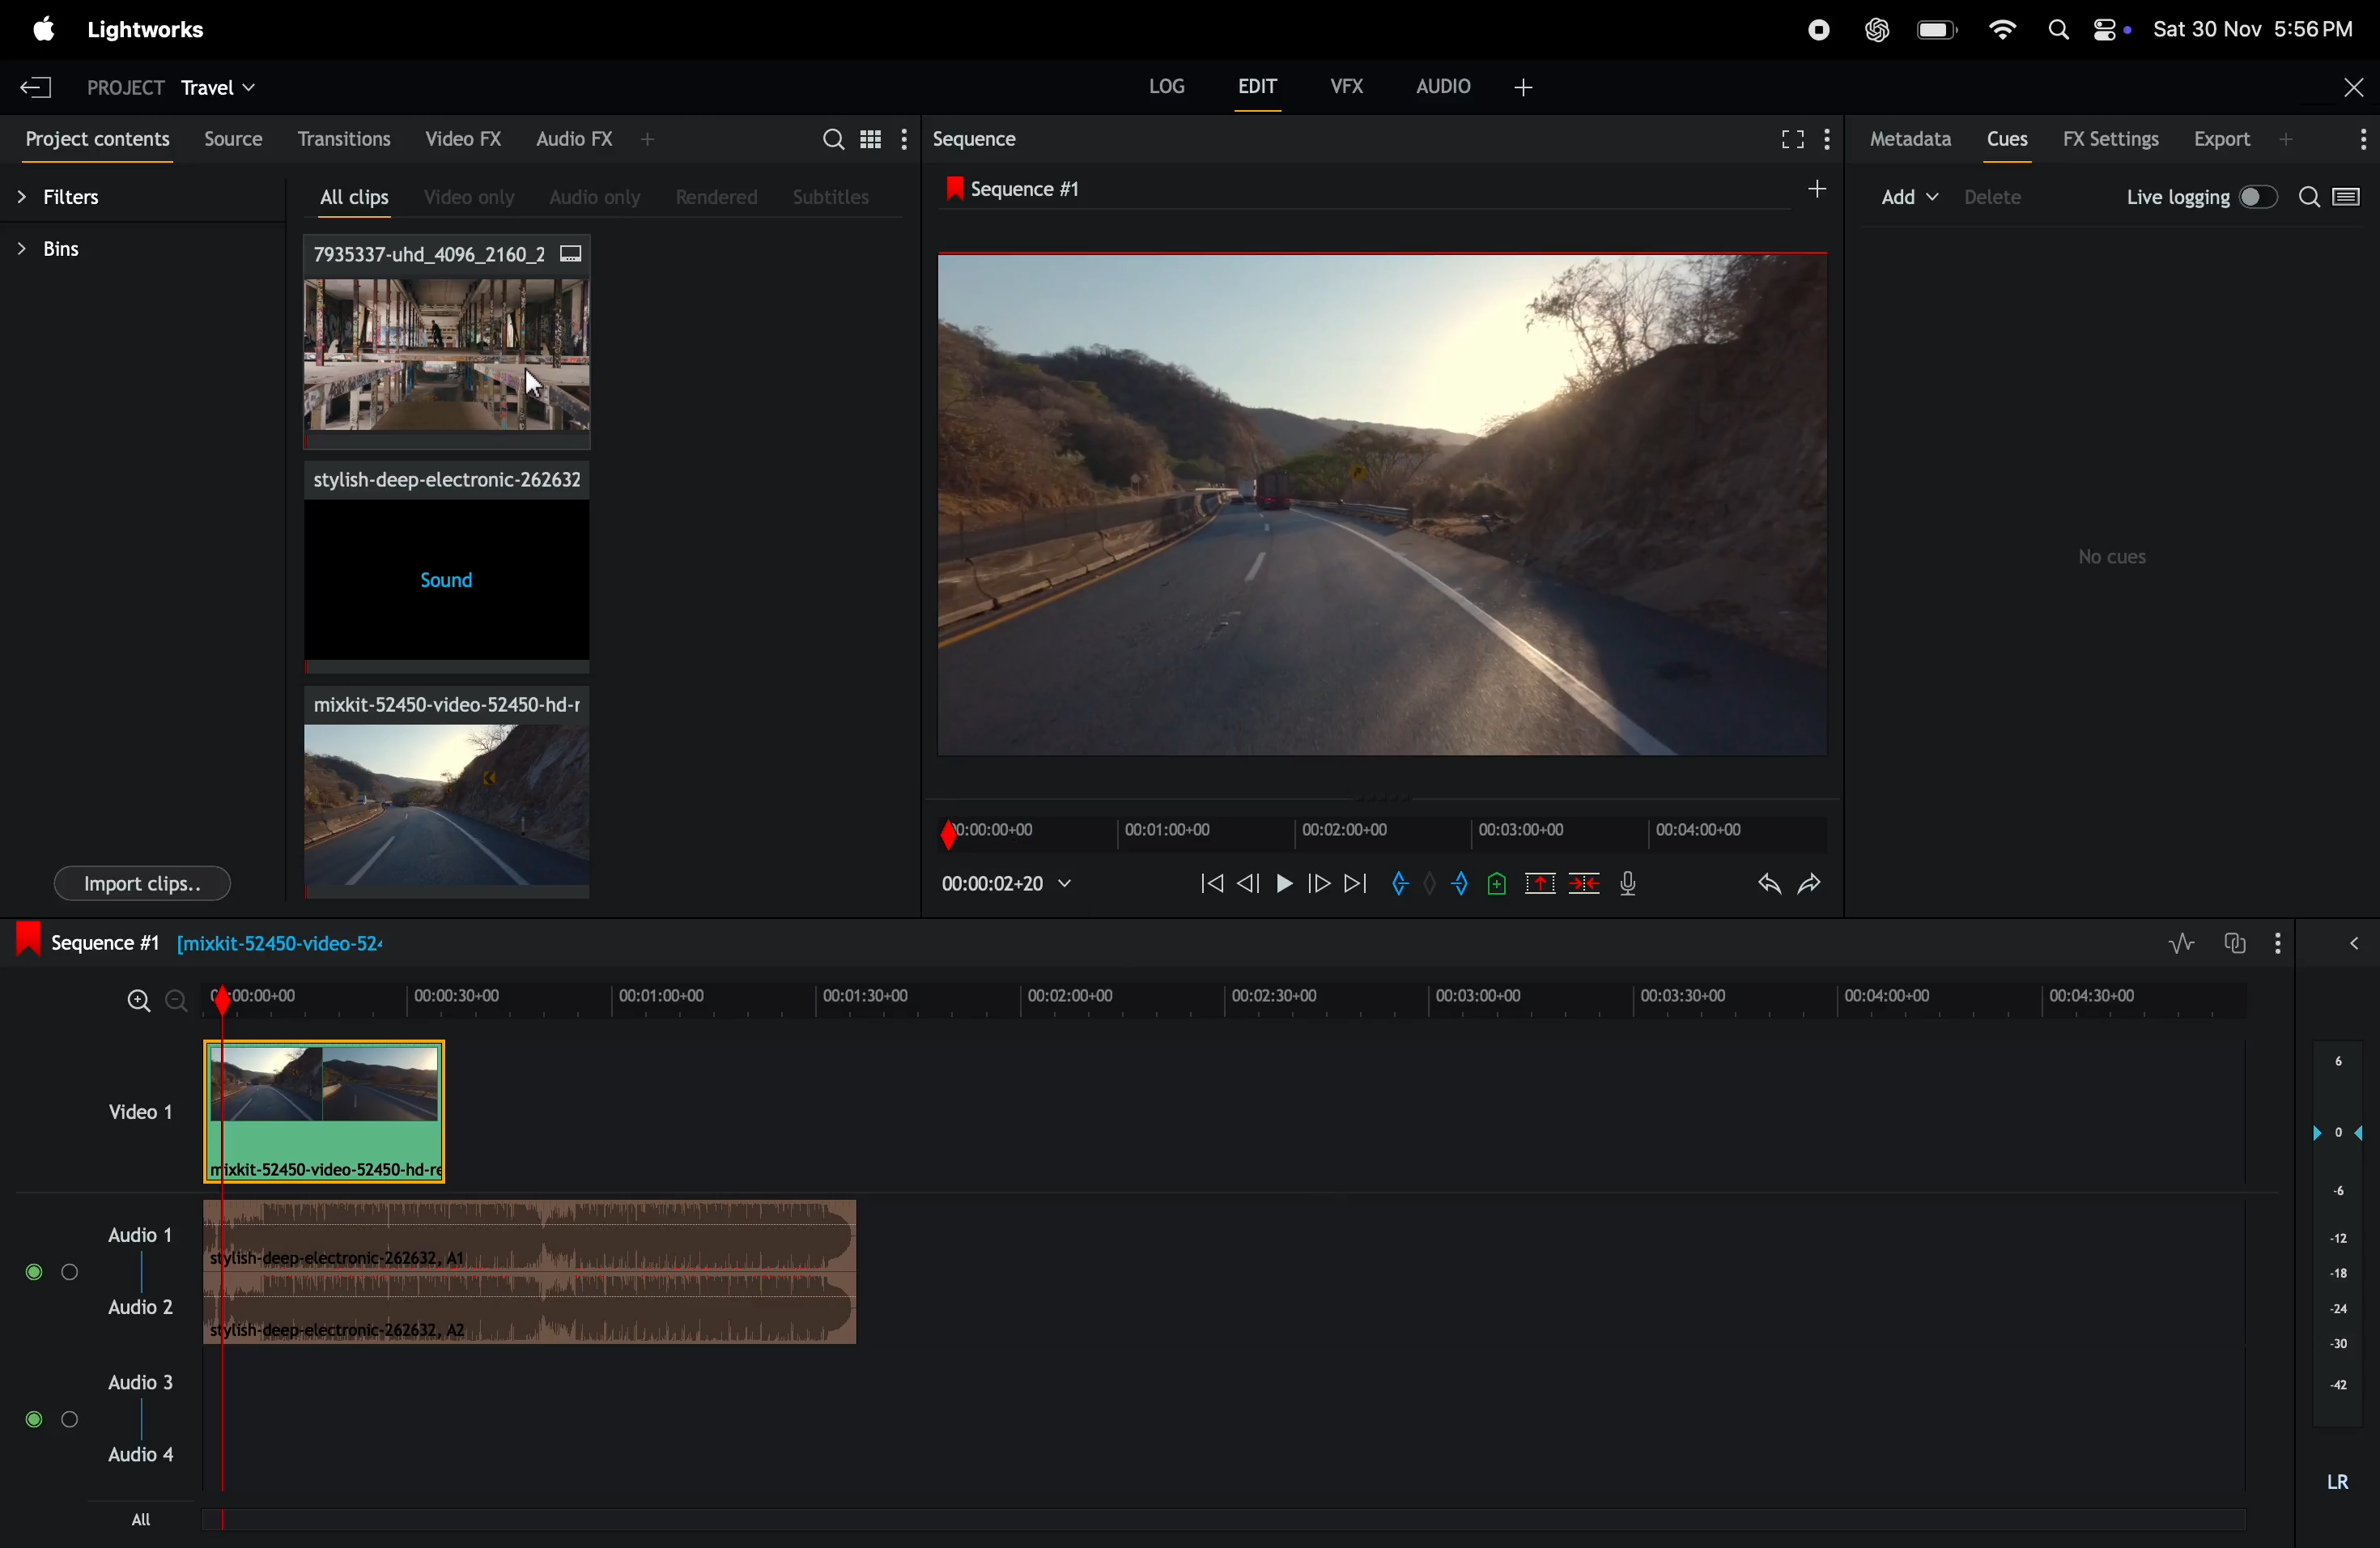 The height and width of the screenshot is (1548, 2380). I want to click on sequence, so click(975, 142).